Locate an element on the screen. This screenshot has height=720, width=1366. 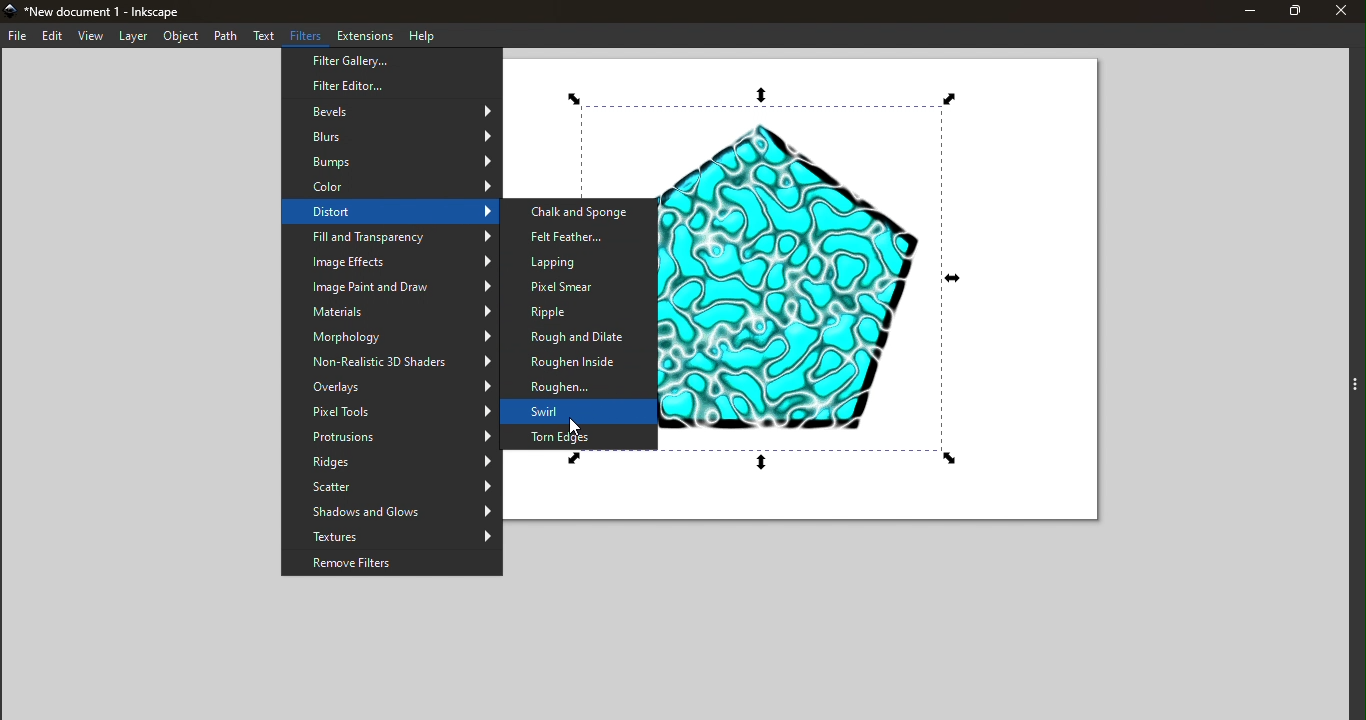
Chalk and Sponge is located at coordinates (577, 212).